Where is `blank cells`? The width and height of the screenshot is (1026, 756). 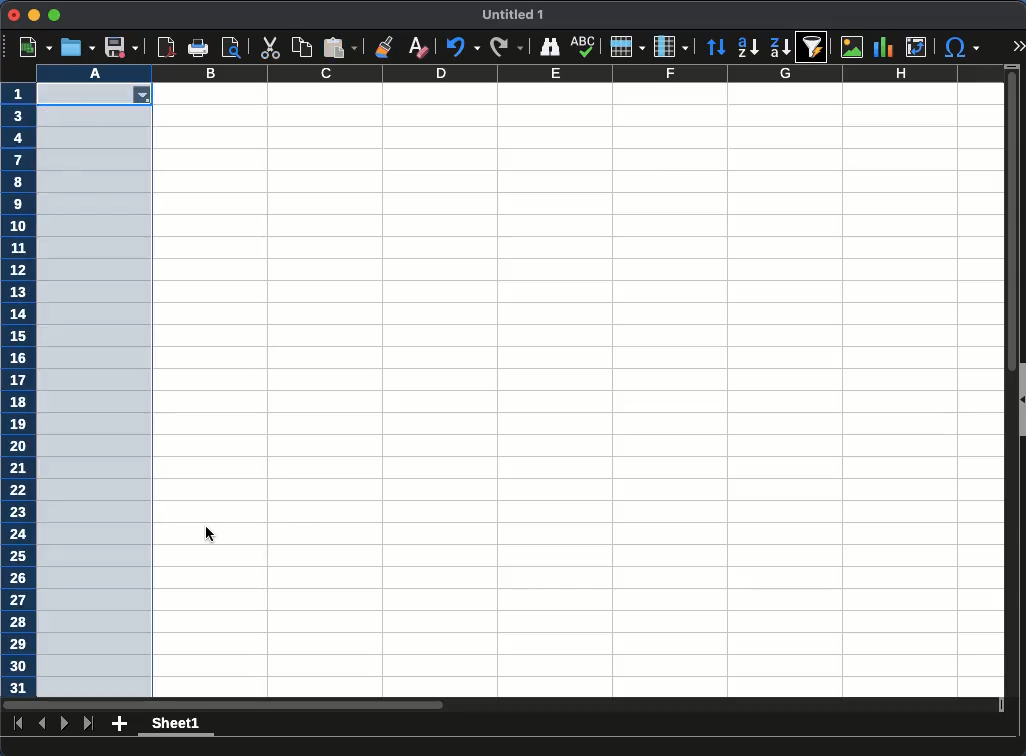
blank cells is located at coordinates (96, 391).